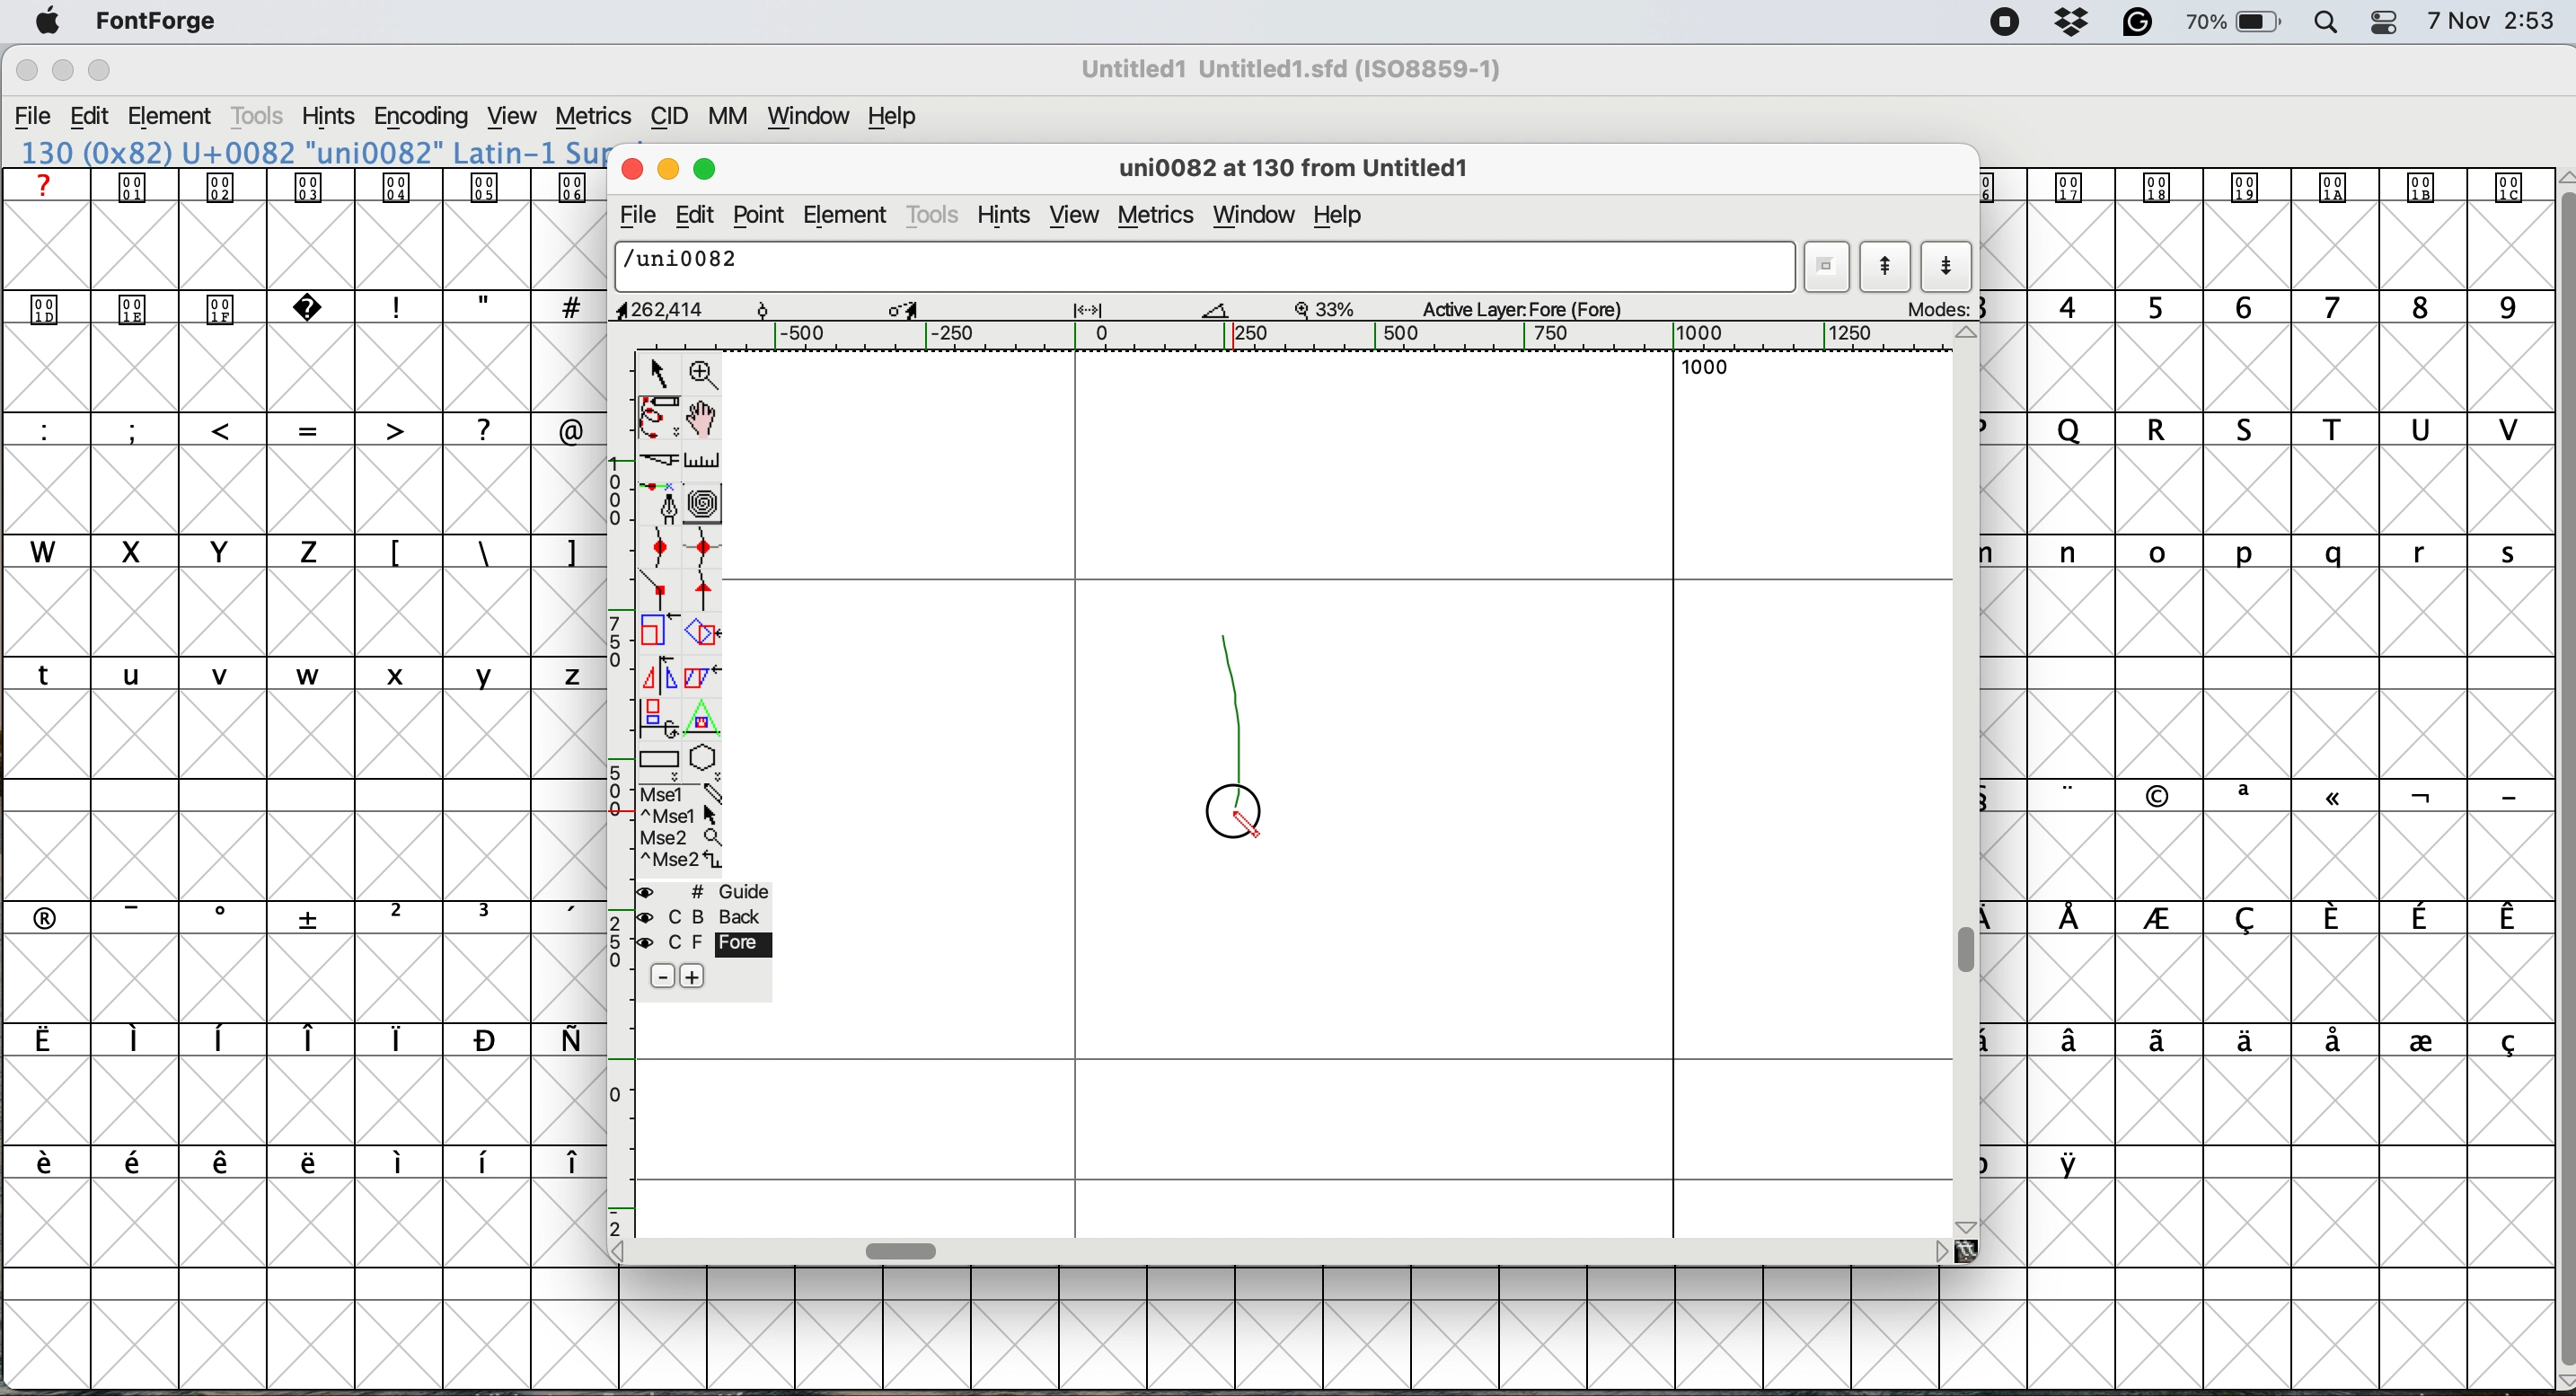 This screenshot has height=1396, width=2576. I want to click on font name, so click(1299, 69).